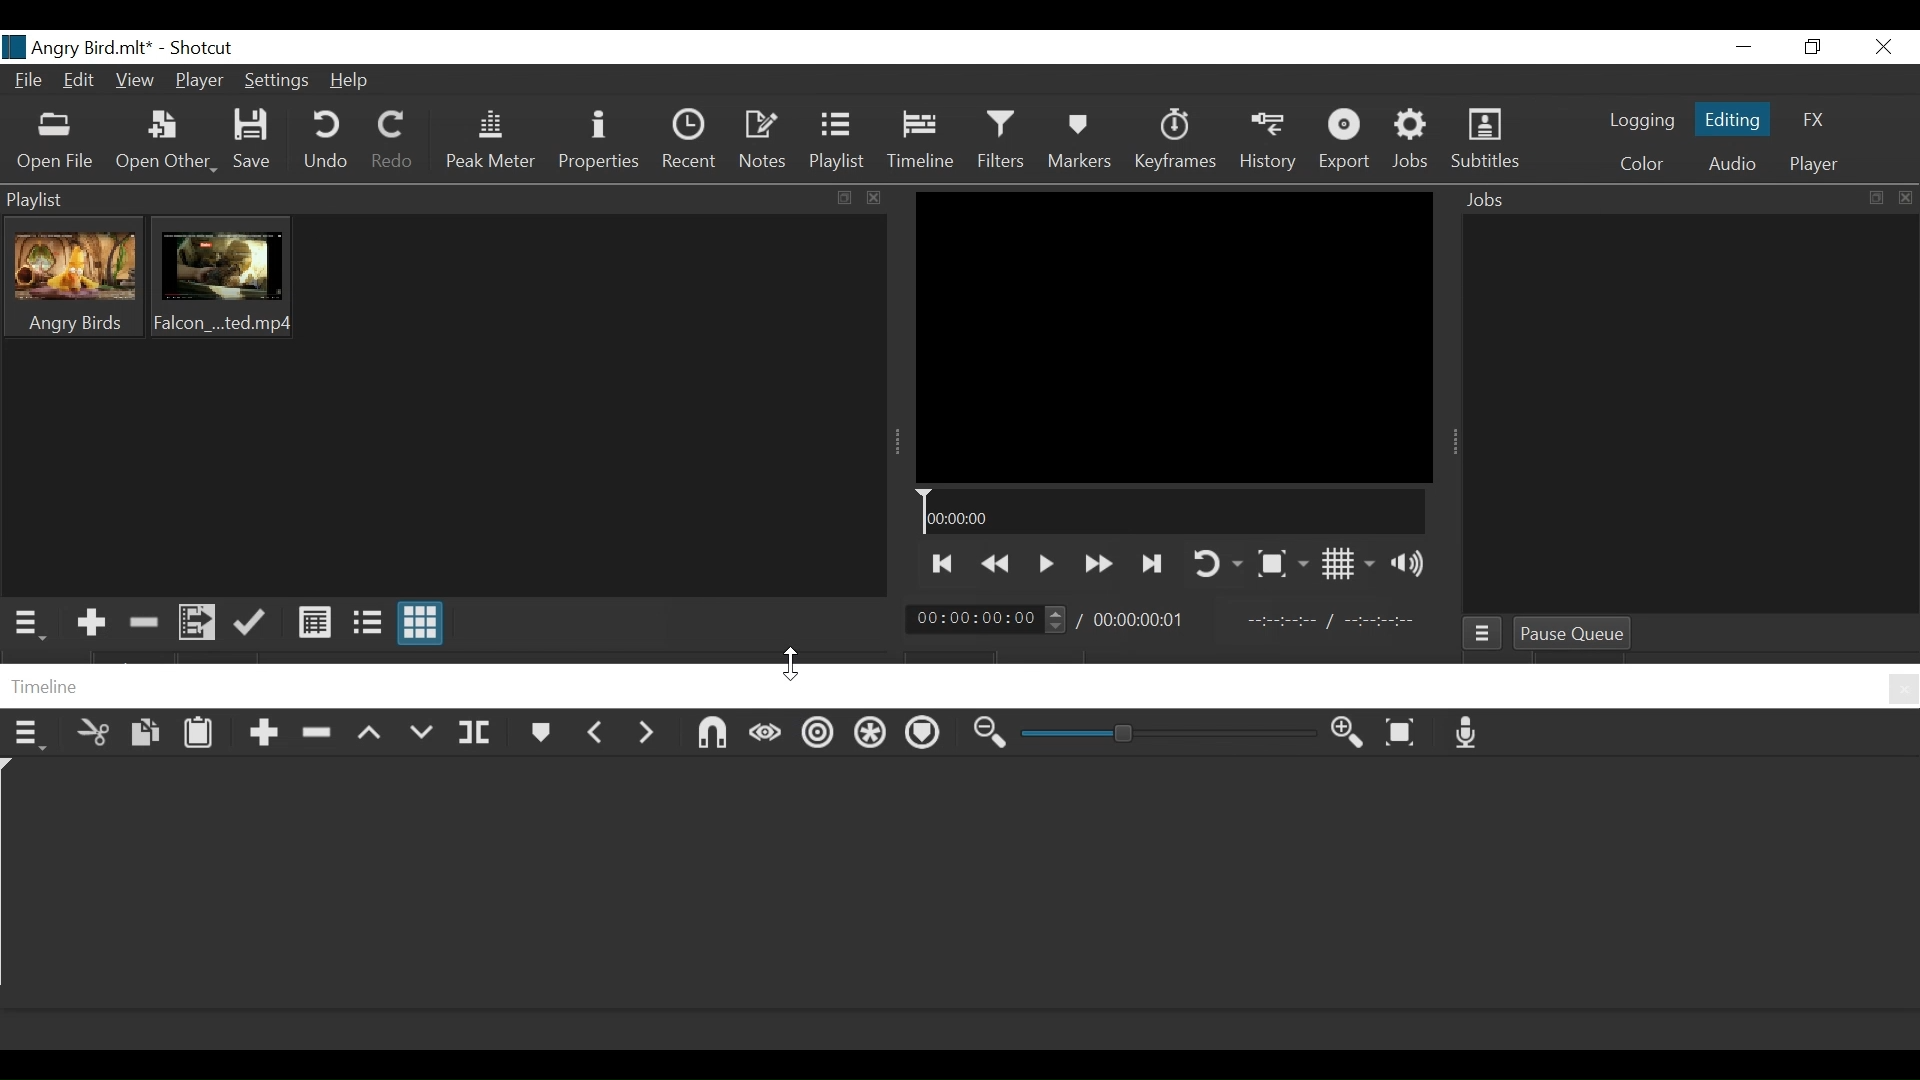 This screenshot has width=1920, height=1080. Describe the element at coordinates (199, 47) in the screenshot. I see `Shotcut` at that location.